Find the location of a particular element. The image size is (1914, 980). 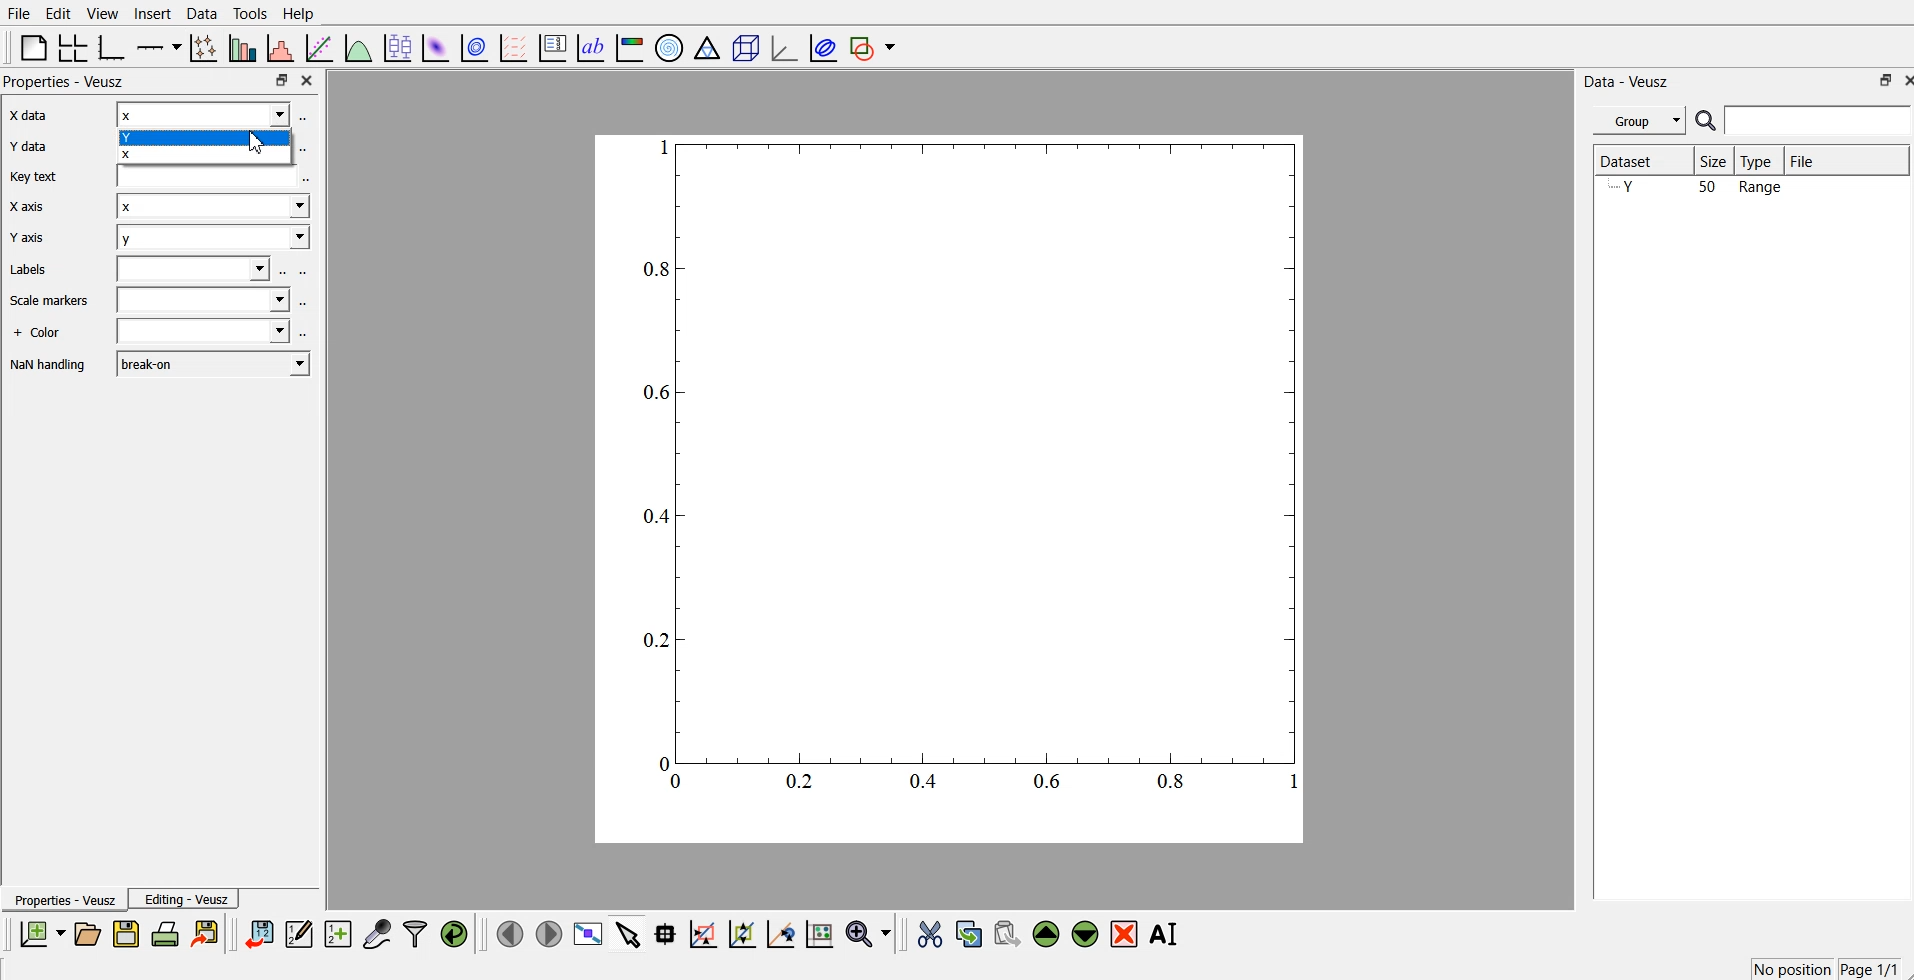

move the selected widgets up is located at coordinates (1048, 934).